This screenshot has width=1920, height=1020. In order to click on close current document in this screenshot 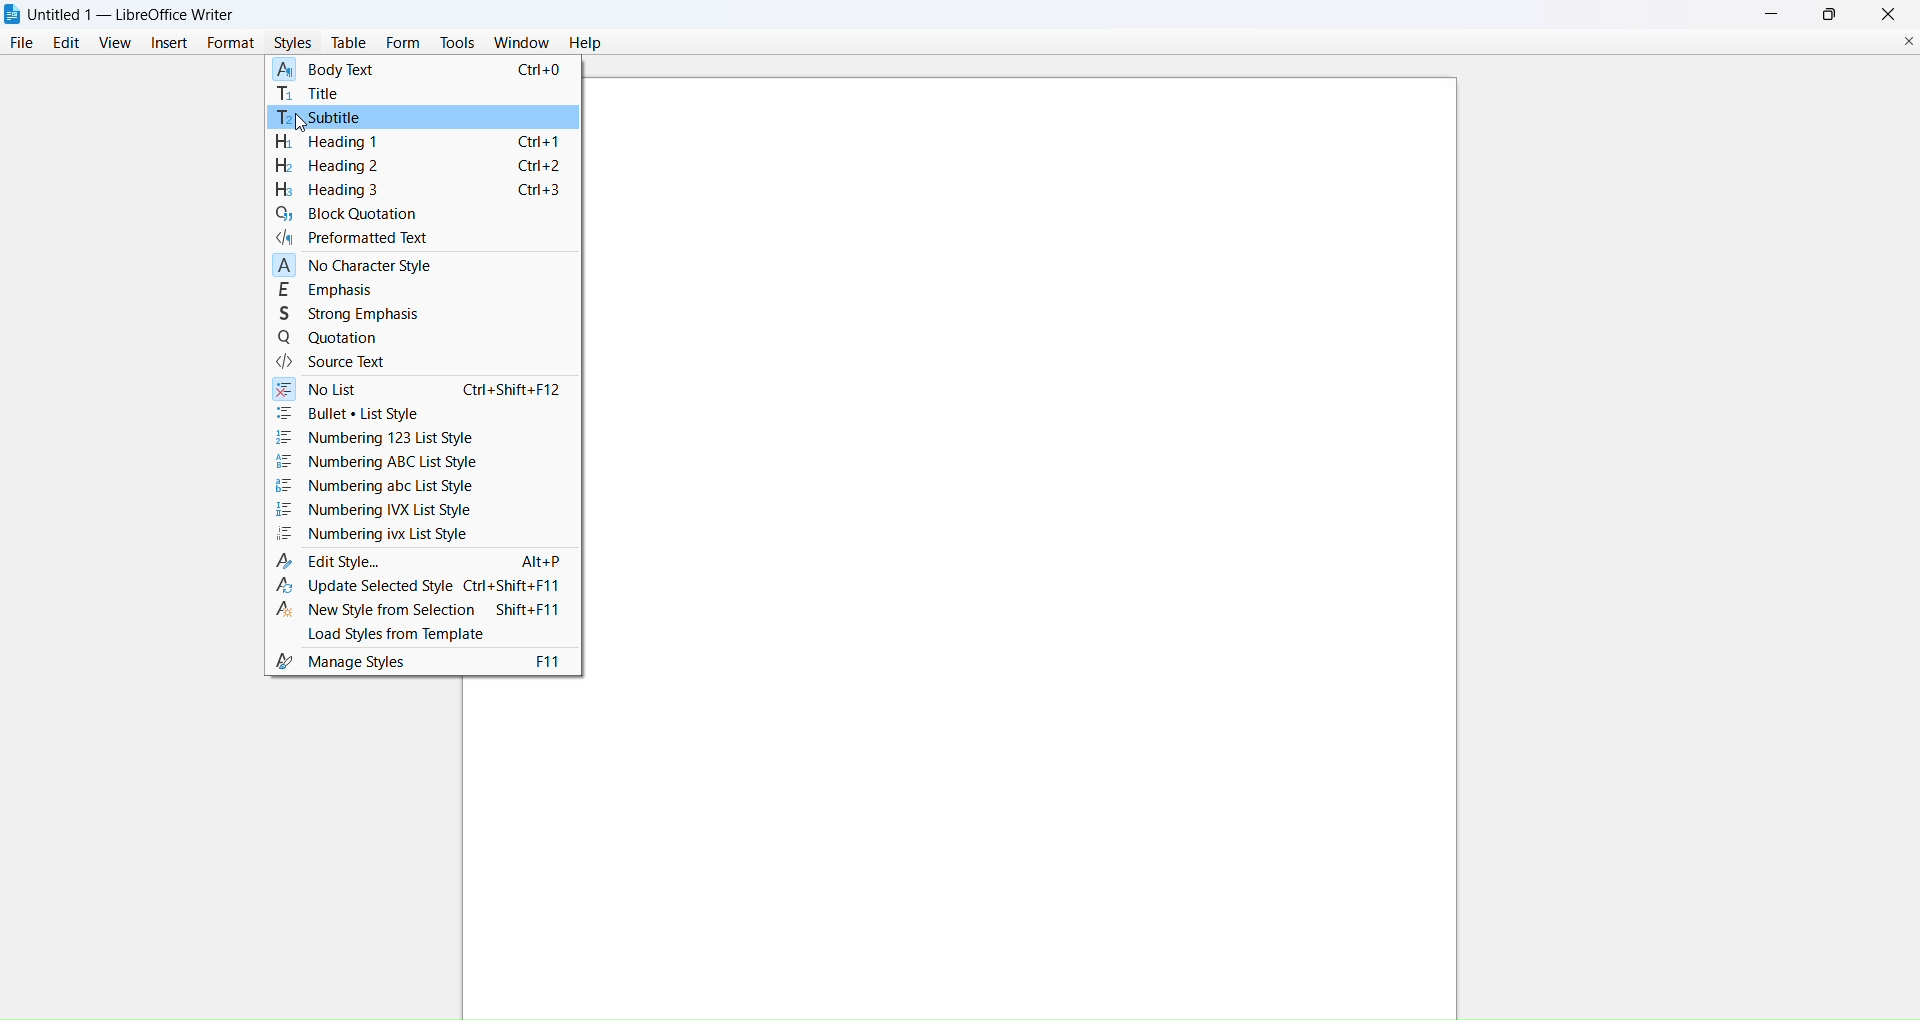, I will do `click(1910, 42)`.